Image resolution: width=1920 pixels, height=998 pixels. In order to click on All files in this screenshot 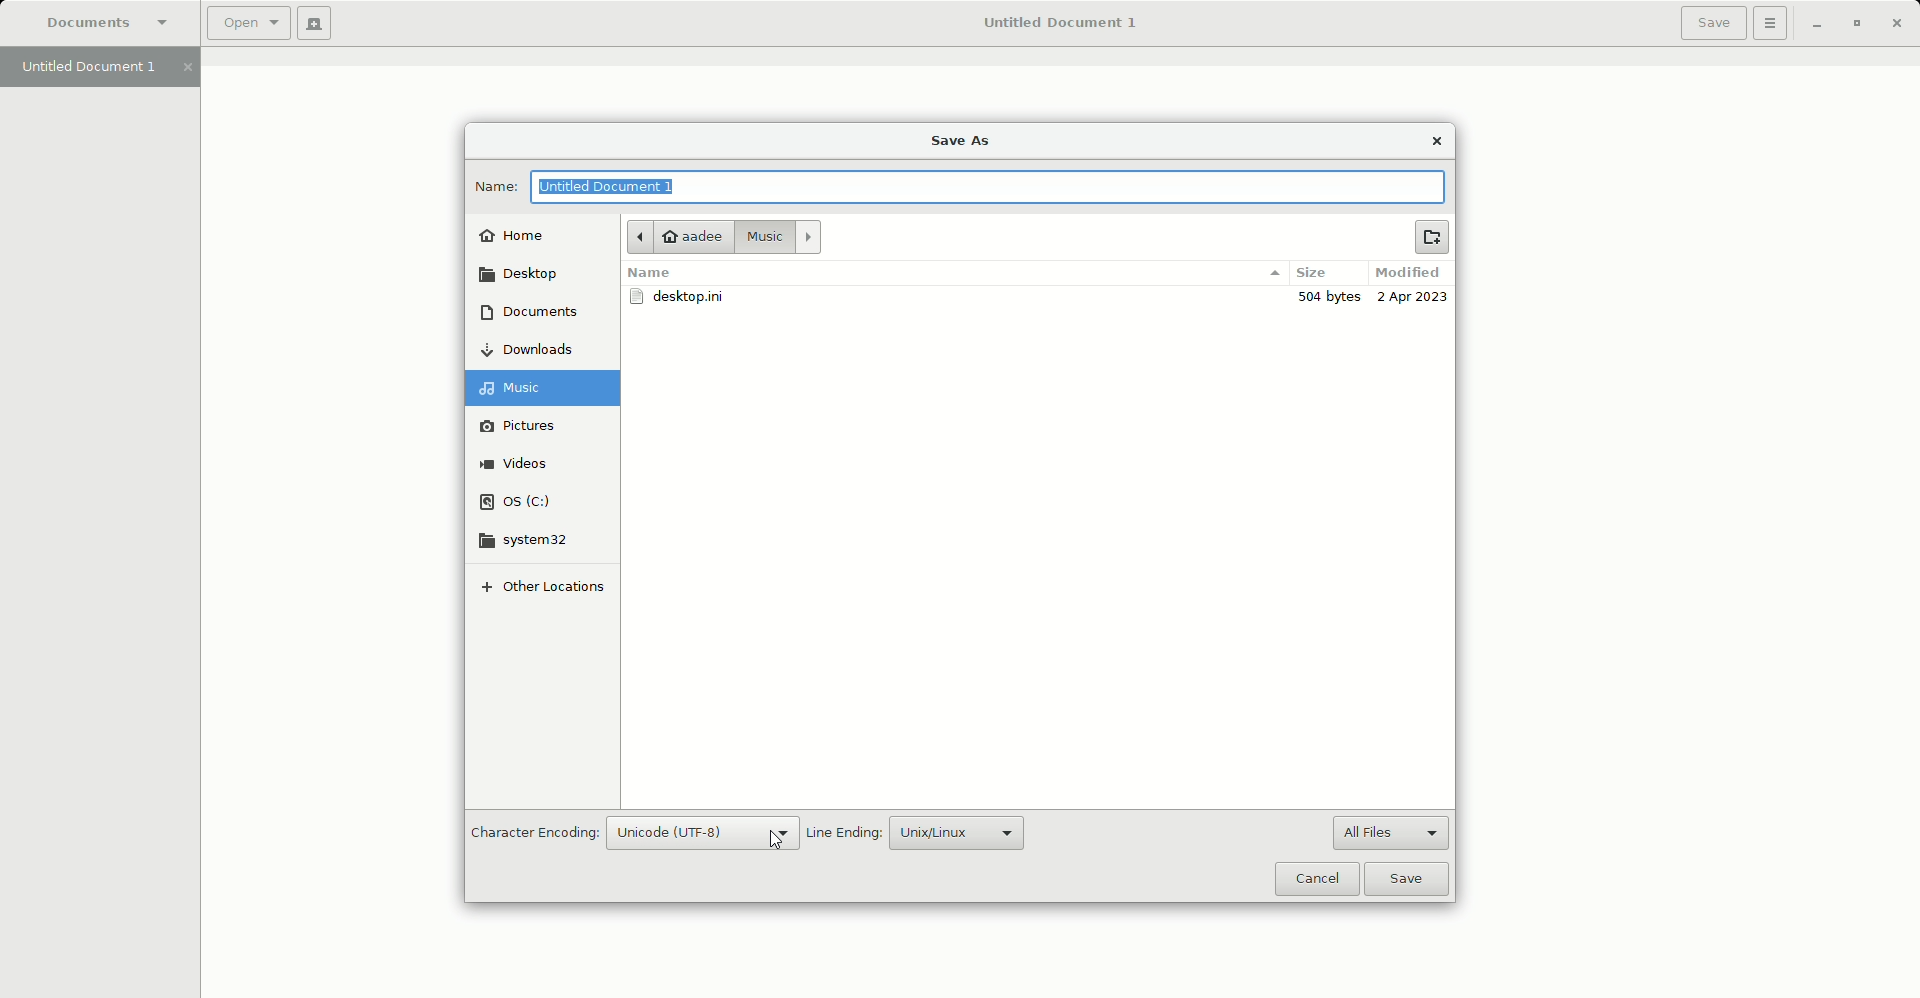, I will do `click(1387, 831)`.